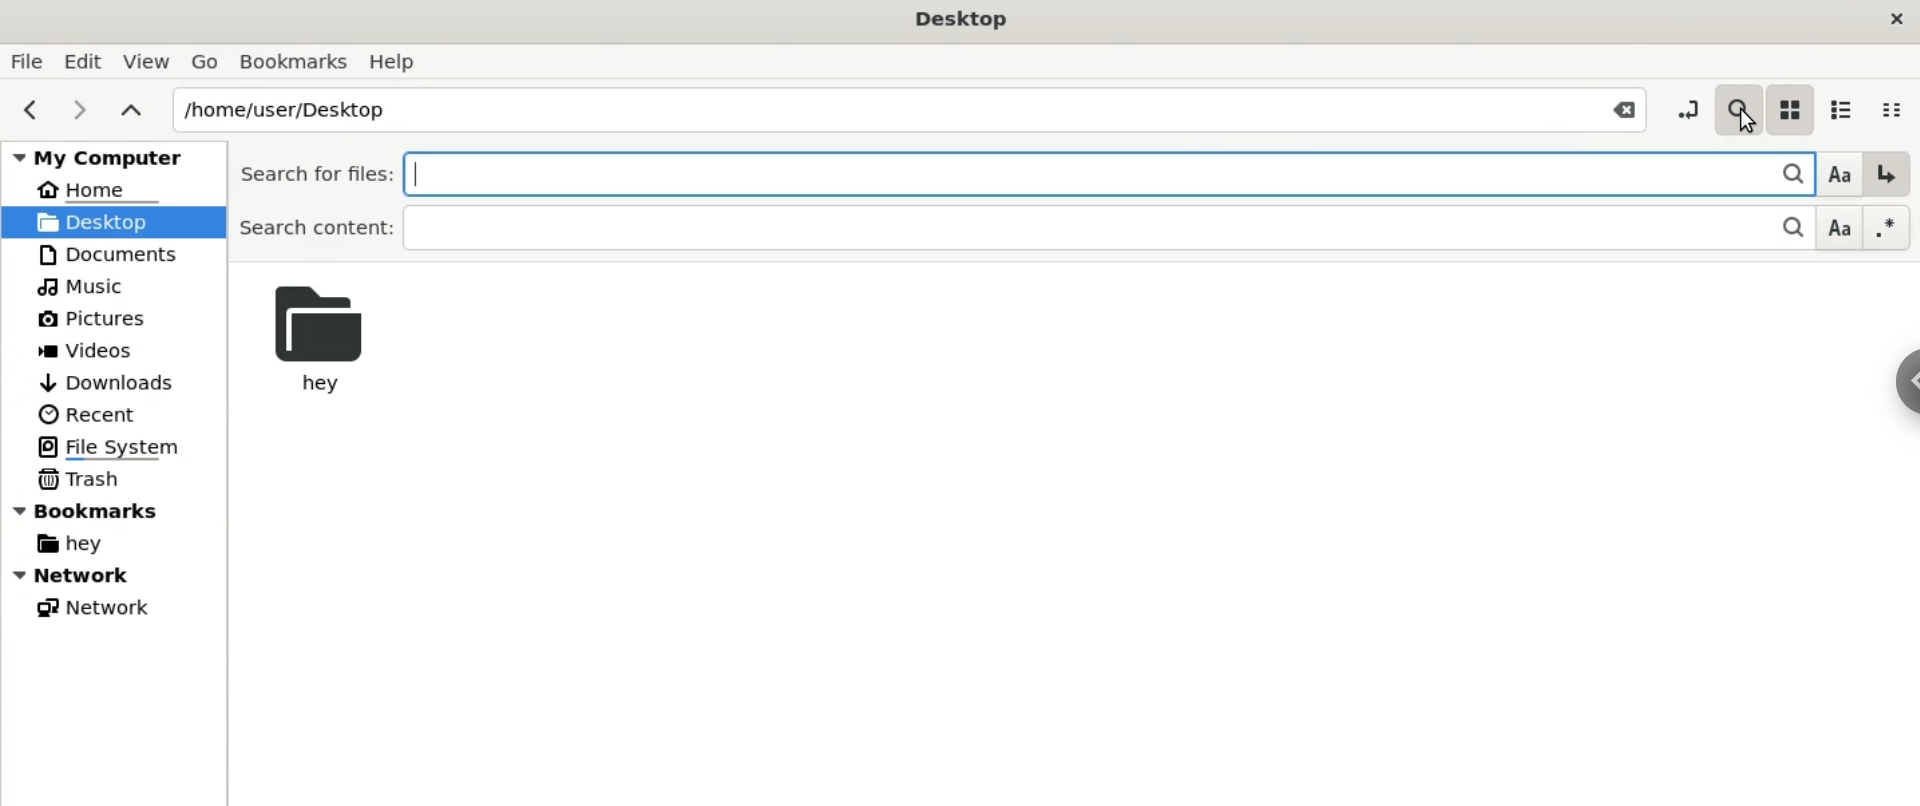 The height and width of the screenshot is (806, 1920). I want to click on Documents, so click(110, 253).